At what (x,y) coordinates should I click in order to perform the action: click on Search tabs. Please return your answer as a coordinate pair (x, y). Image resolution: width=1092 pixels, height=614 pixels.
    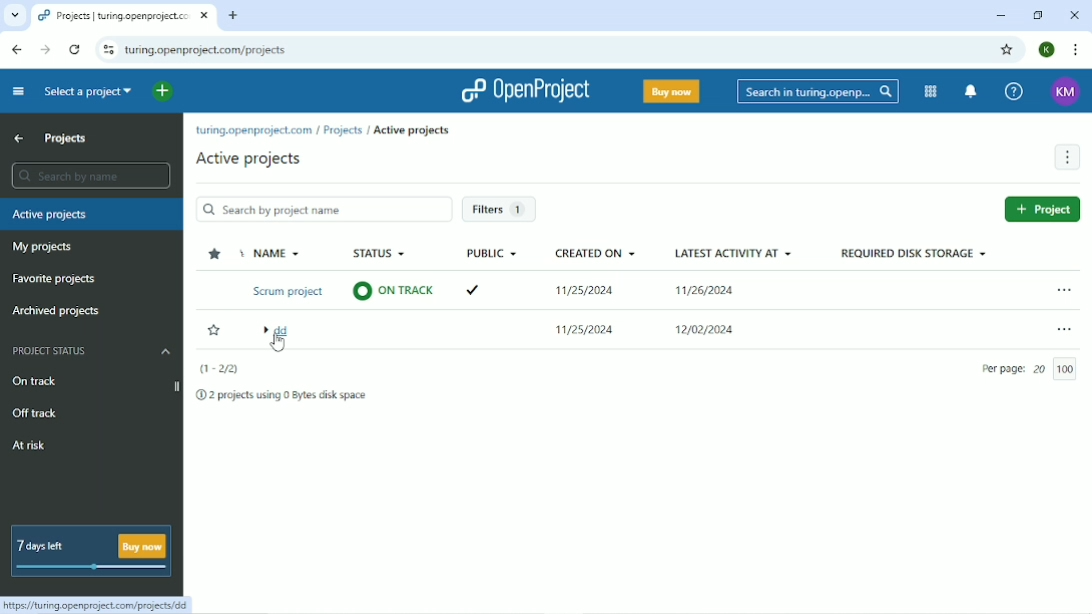
    Looking at the image, I should click on (16, 16).